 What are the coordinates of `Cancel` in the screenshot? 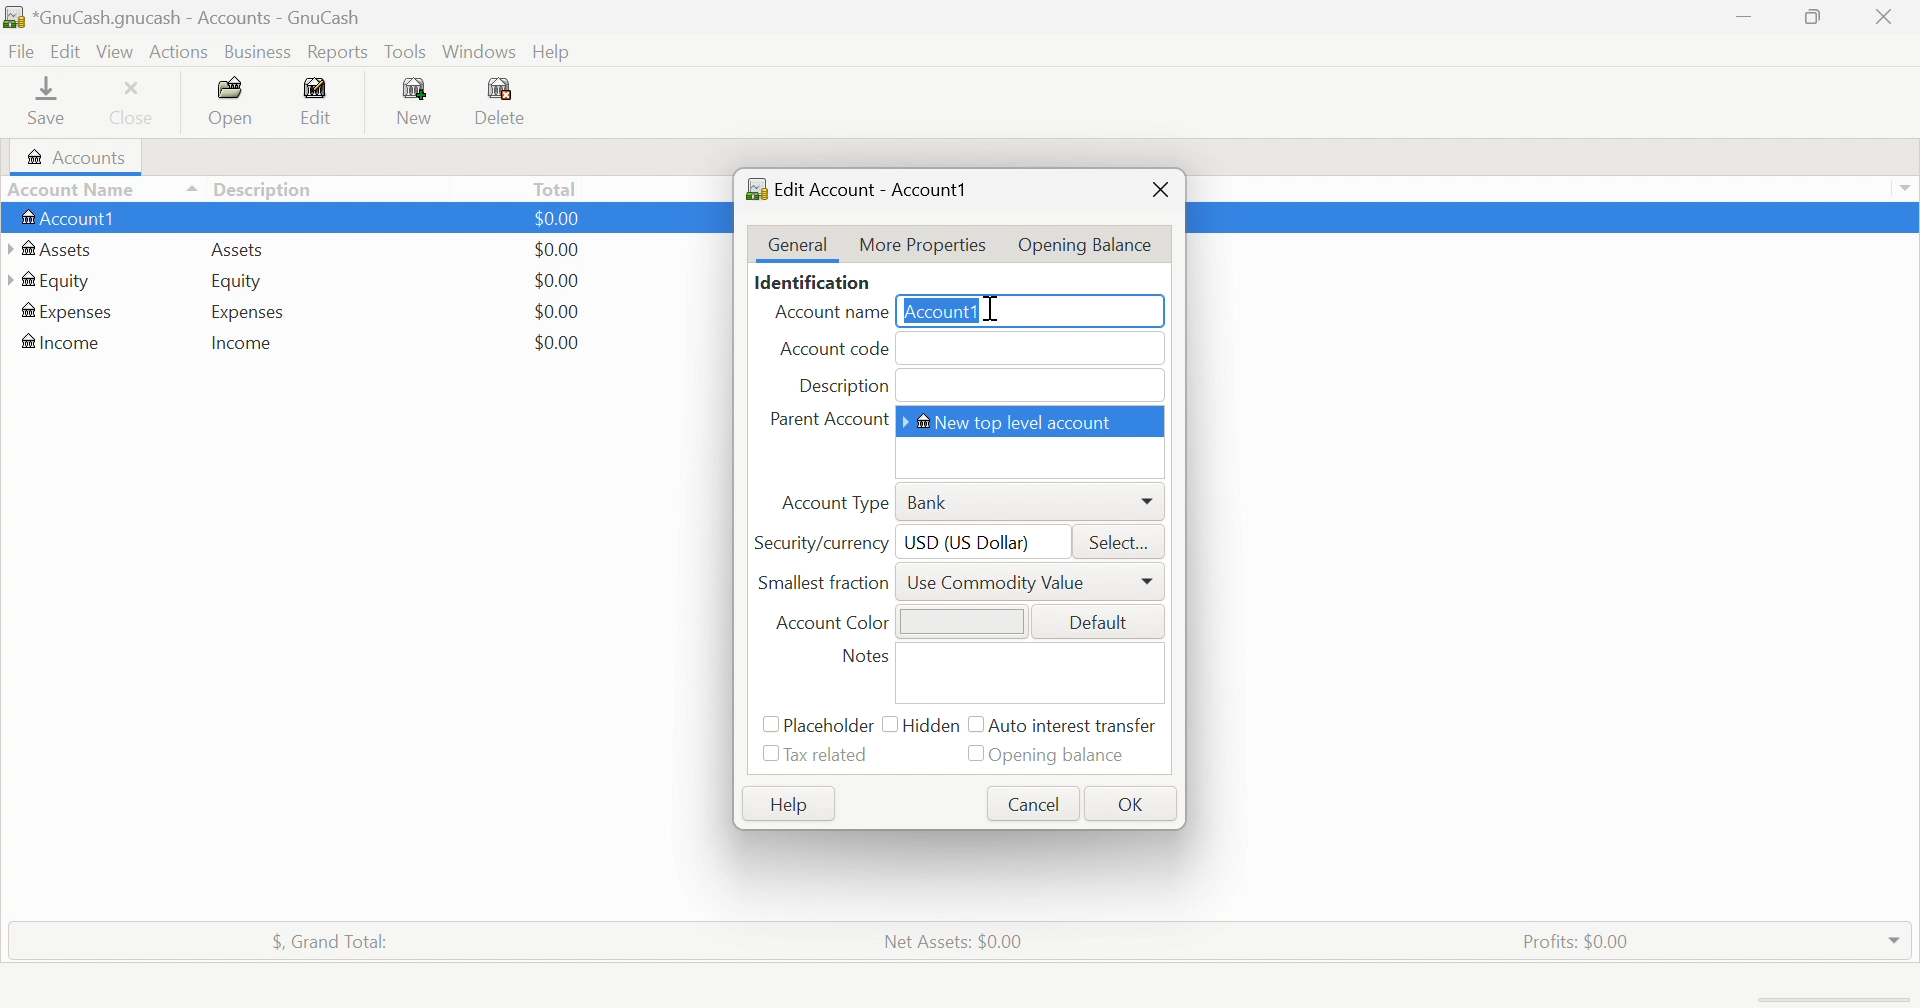 It's located at (1036, 804).